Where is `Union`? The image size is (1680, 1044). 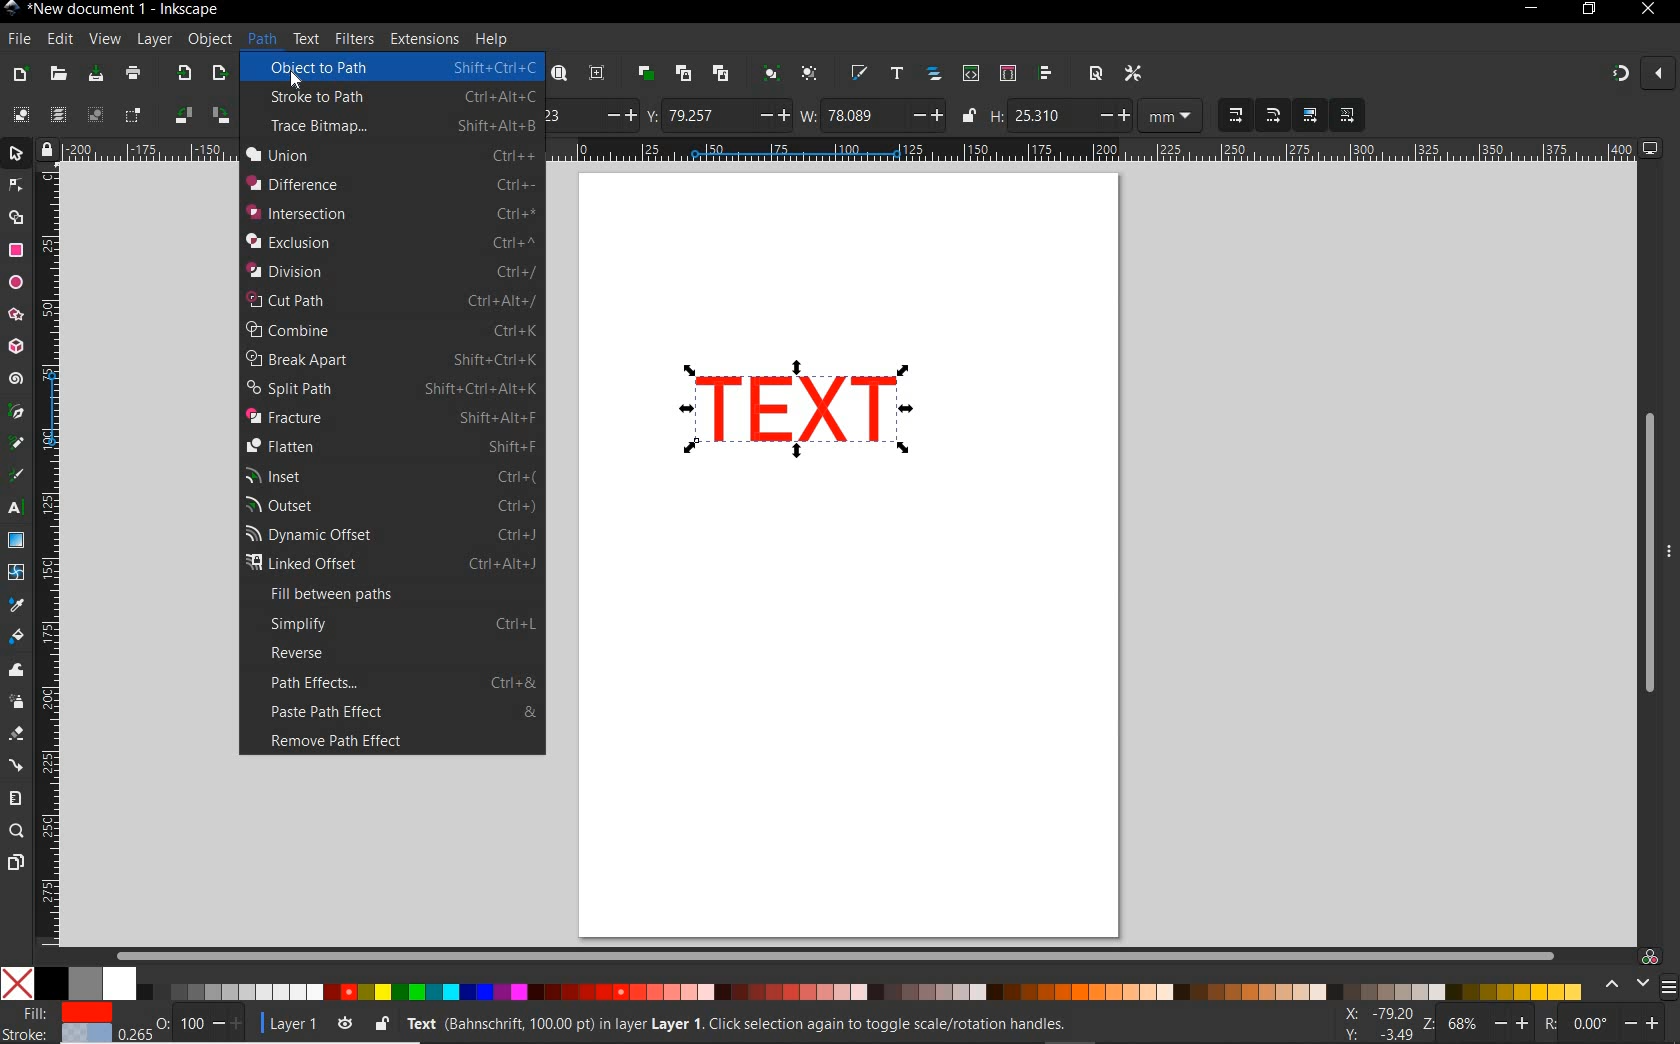 Union is located at coordinates (389, 155).